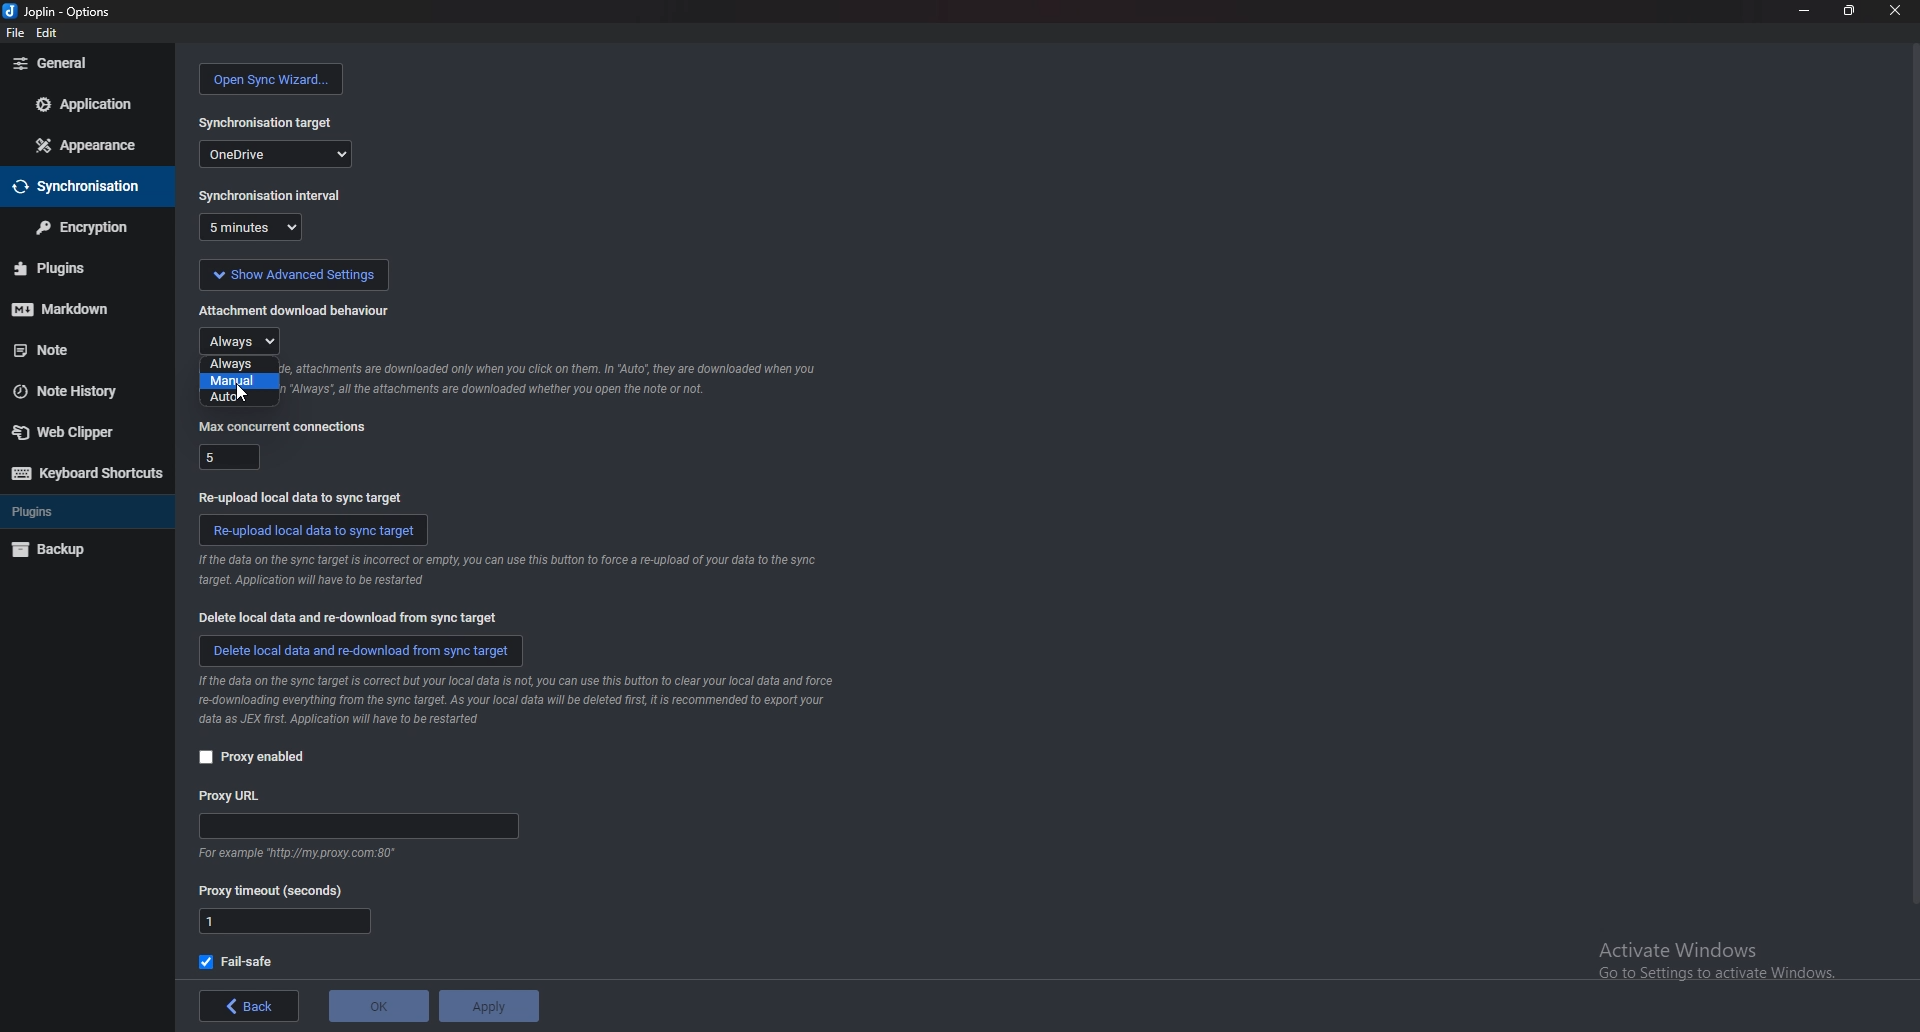 The image size is (1920, 1032). What do you see at coordinates (294, 310) in the screenshot?
I see `attachment download behaviour` at bounding box center [294, 310].